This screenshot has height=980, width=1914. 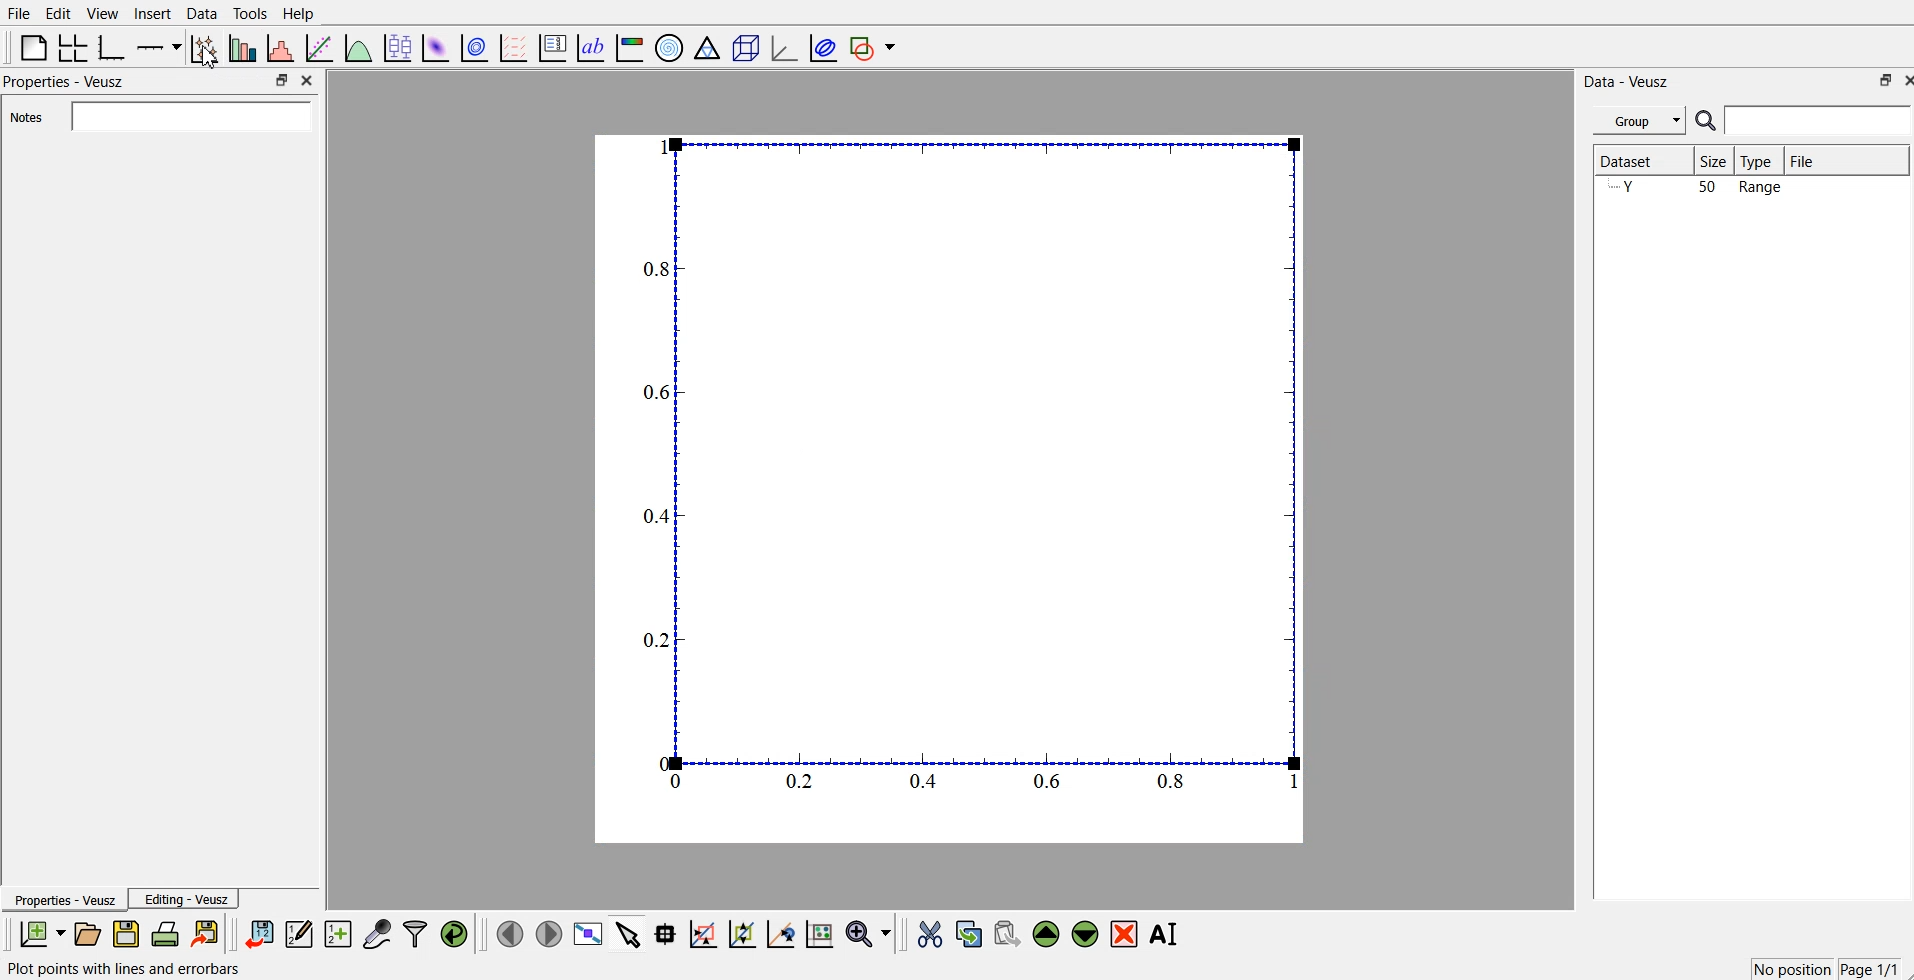 What do you see at coordinates (282, 46) in the screenshot?
I see `histogram` at bounding box center [282, 46].